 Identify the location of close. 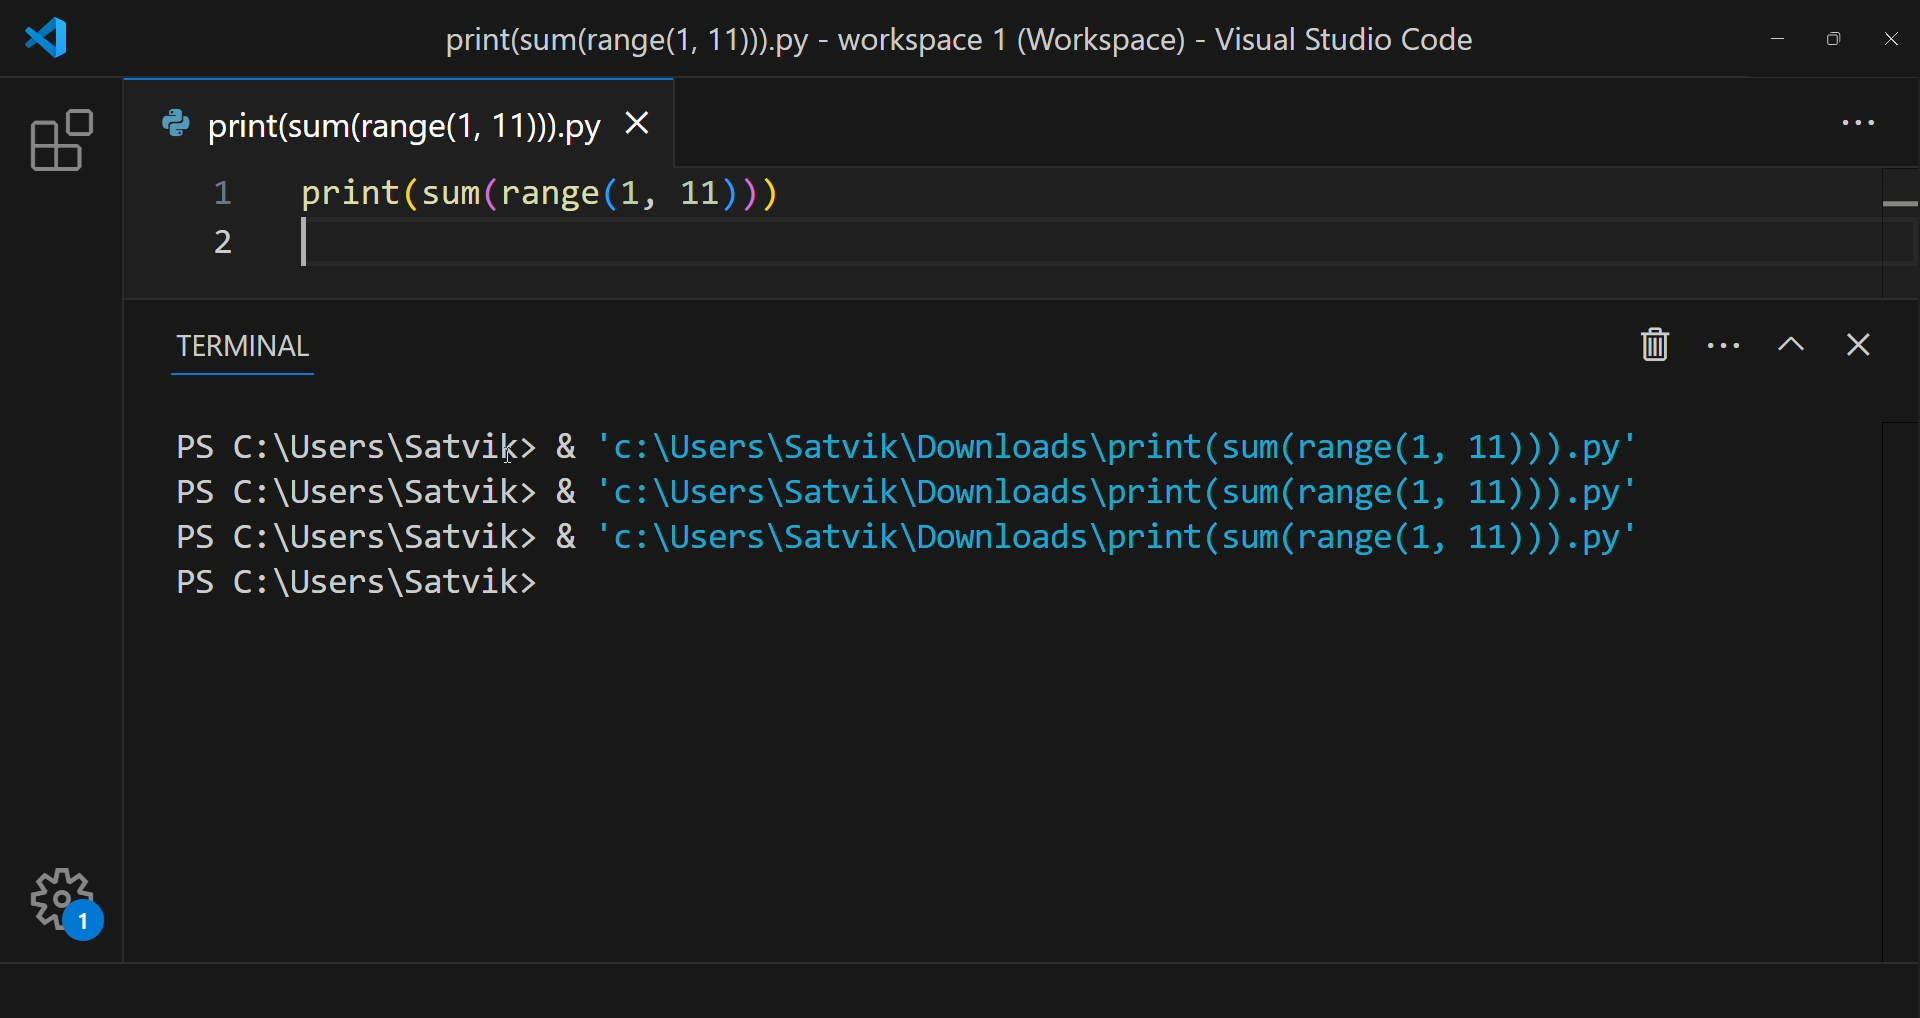
(1890, 37).